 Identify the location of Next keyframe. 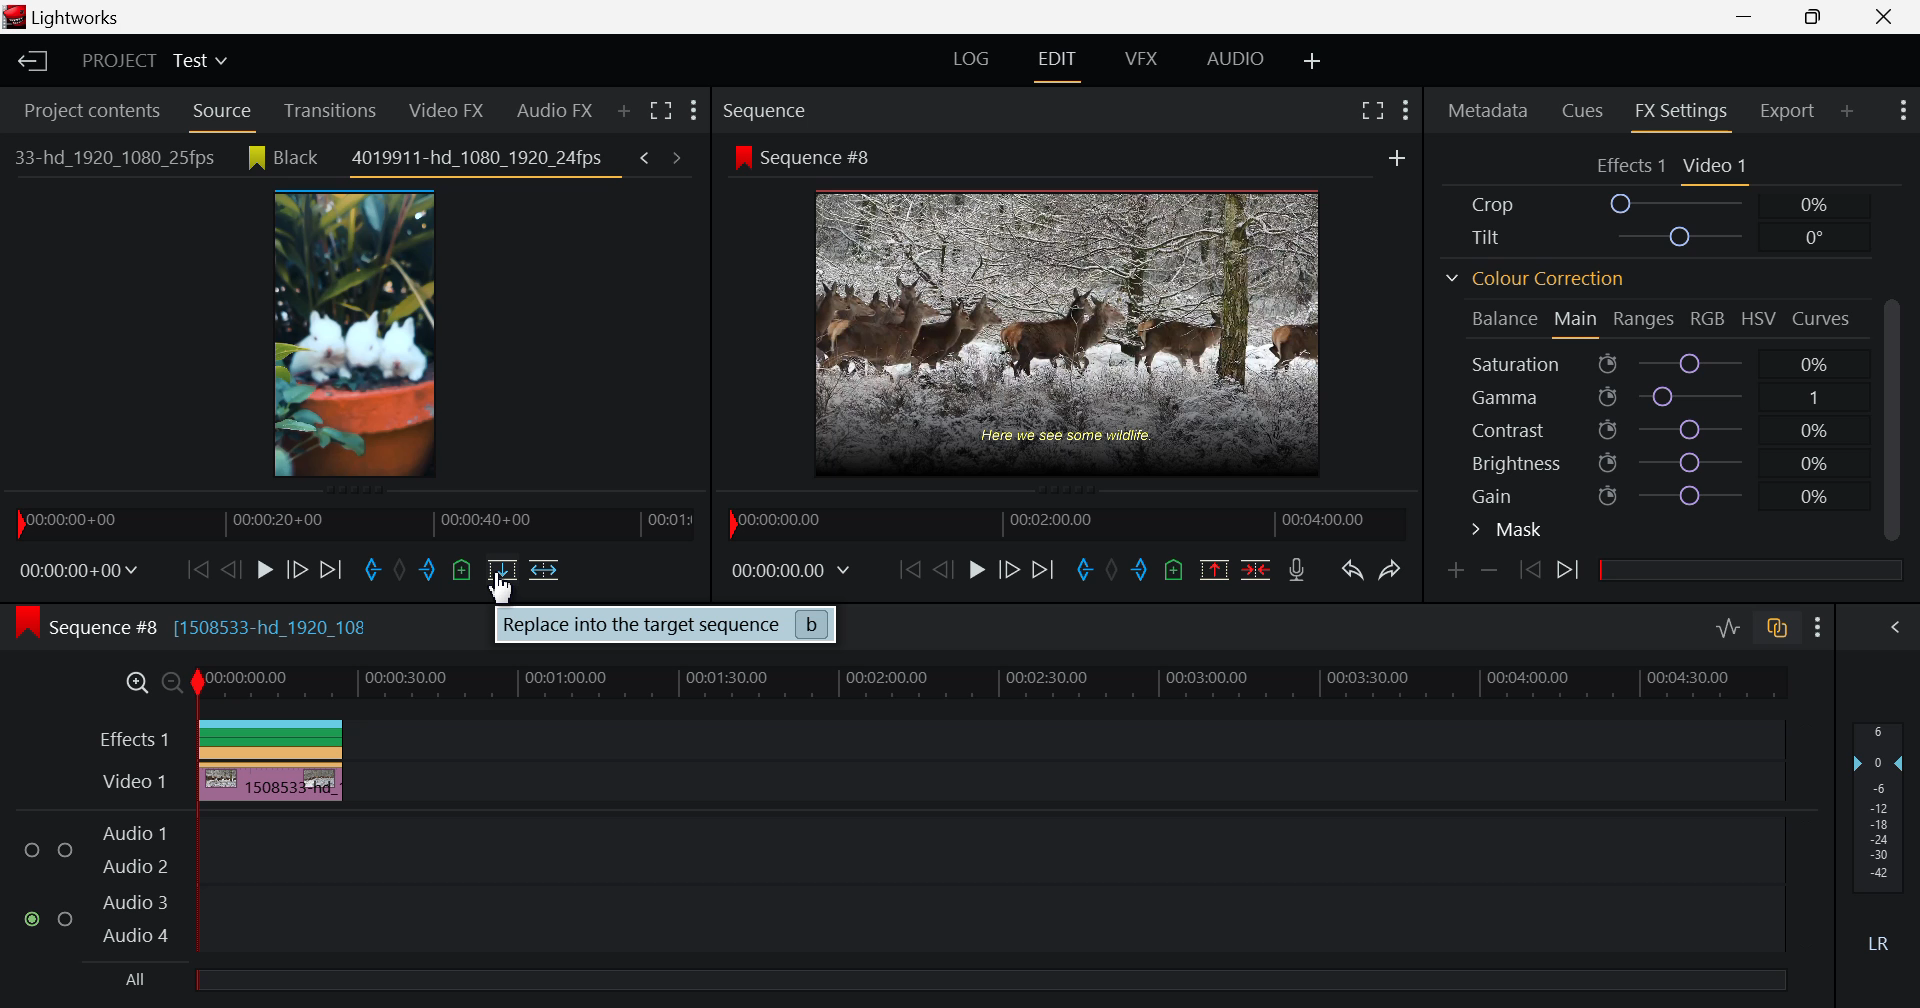
(1568, 570).